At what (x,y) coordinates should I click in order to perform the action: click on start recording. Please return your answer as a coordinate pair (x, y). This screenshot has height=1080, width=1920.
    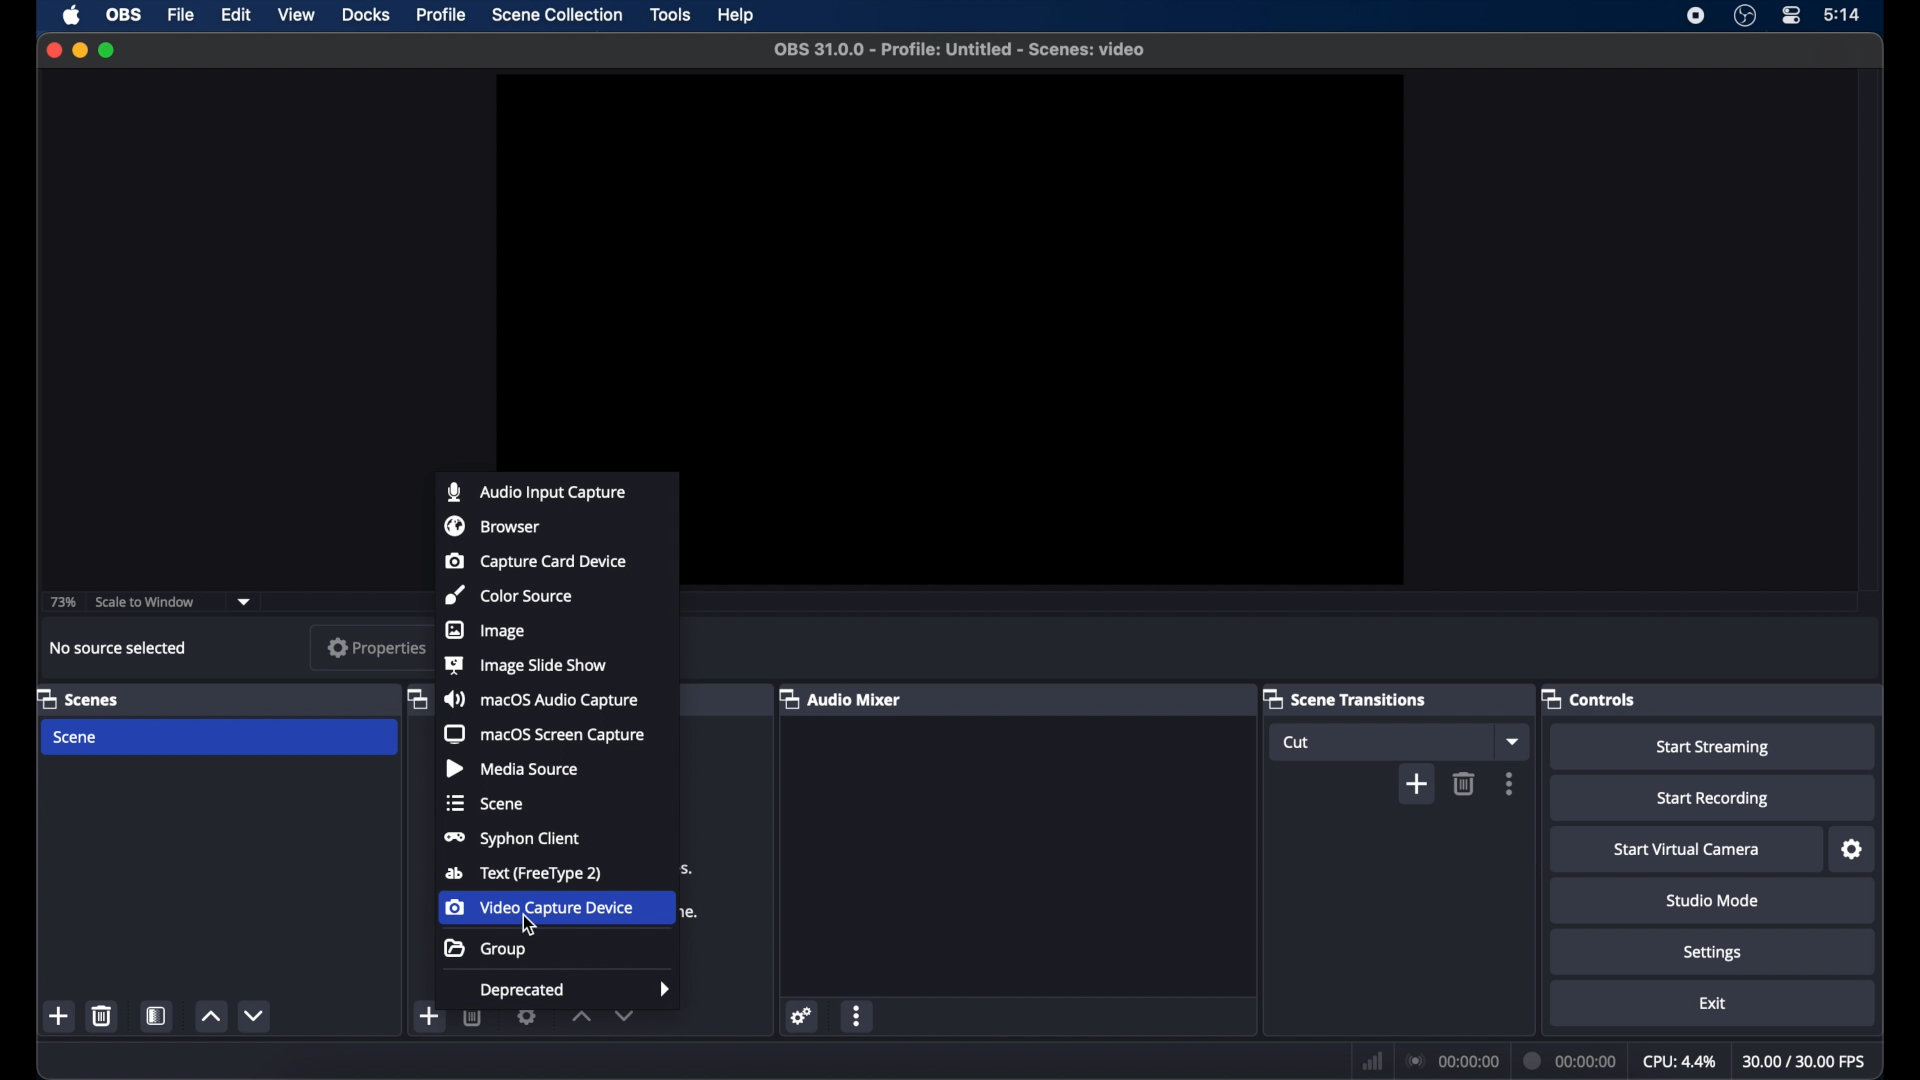
    Looking at the image, I should click on (1714, 799).